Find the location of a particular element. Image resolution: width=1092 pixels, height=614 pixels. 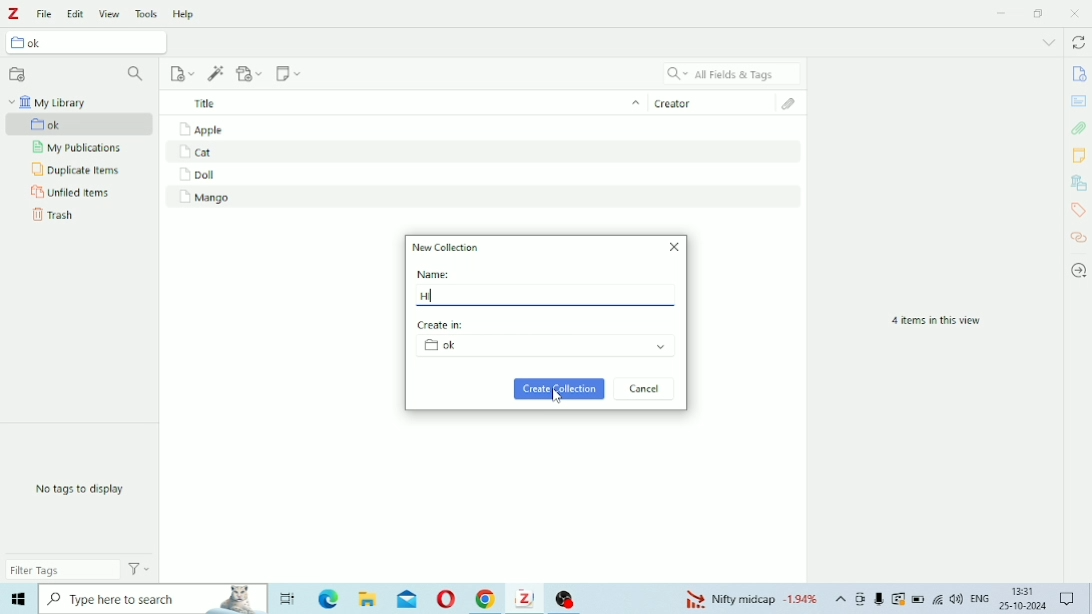

Tools is located at coordinates (147, 13).